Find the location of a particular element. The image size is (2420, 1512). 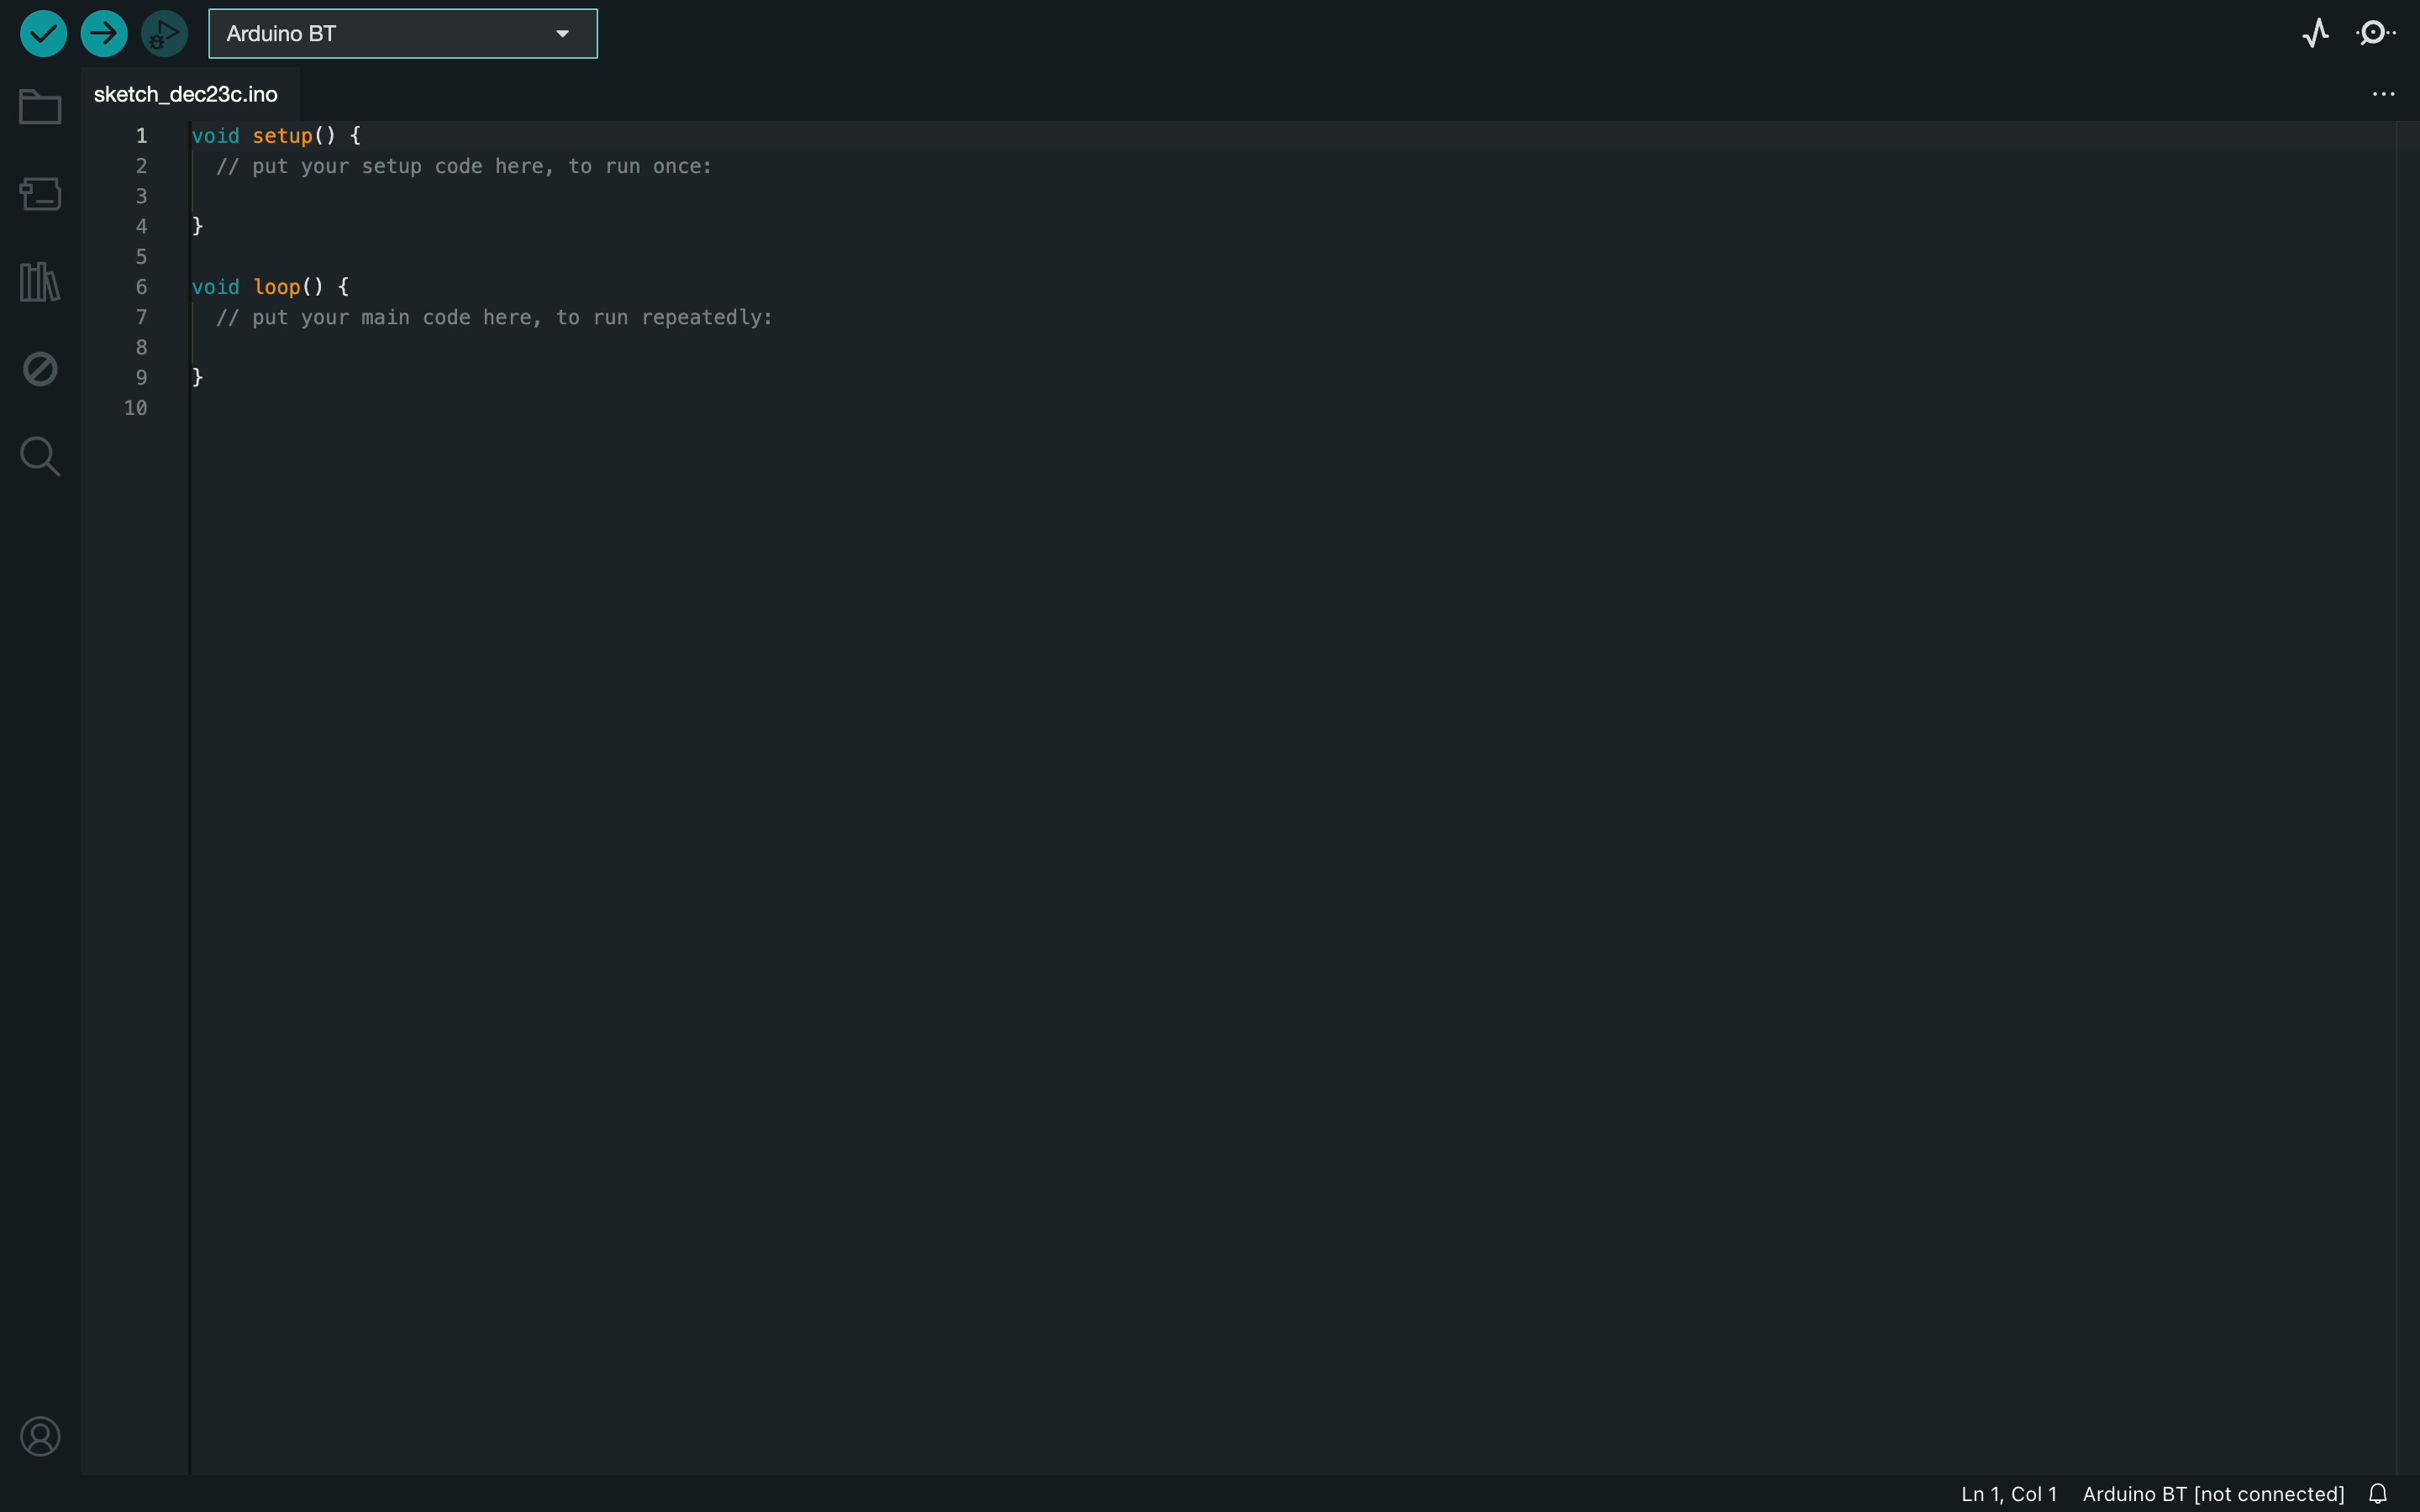

file code is located at coordinates (504, 403).